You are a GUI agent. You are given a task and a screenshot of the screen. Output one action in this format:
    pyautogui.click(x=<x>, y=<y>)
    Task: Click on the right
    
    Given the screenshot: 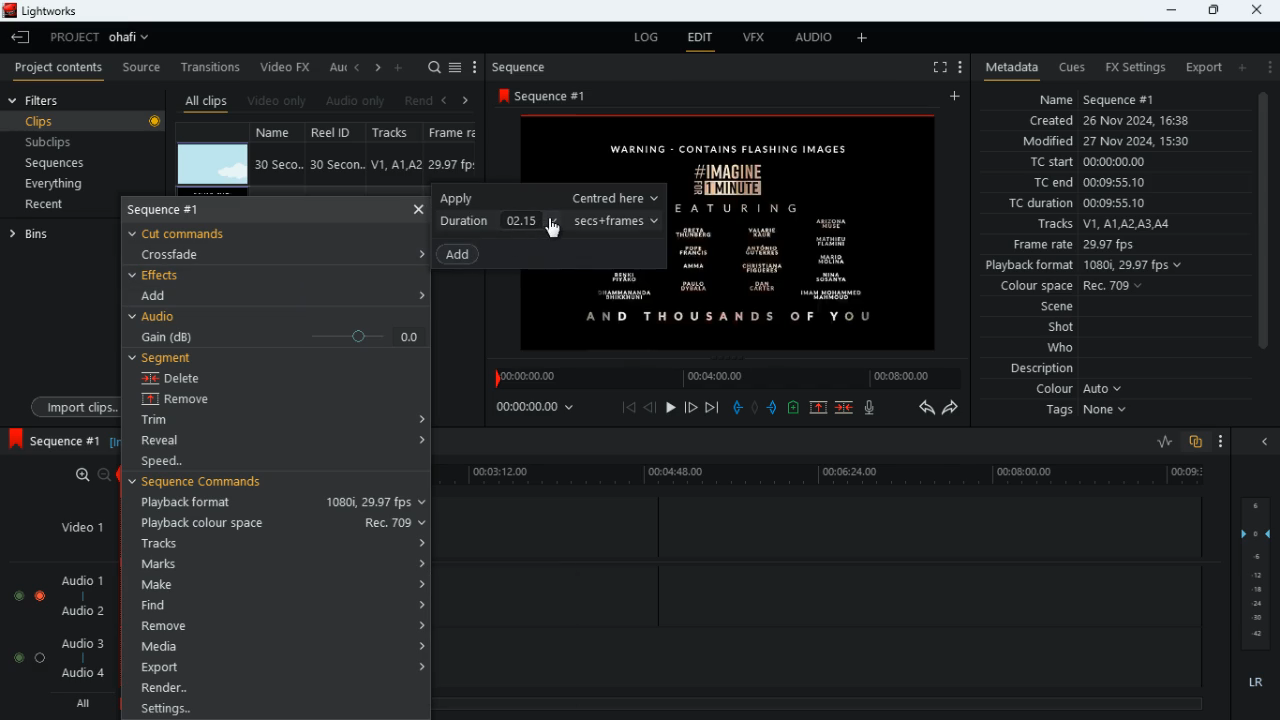 What is the action you would take?
    pyautogui.click(x=378, y=69)
    